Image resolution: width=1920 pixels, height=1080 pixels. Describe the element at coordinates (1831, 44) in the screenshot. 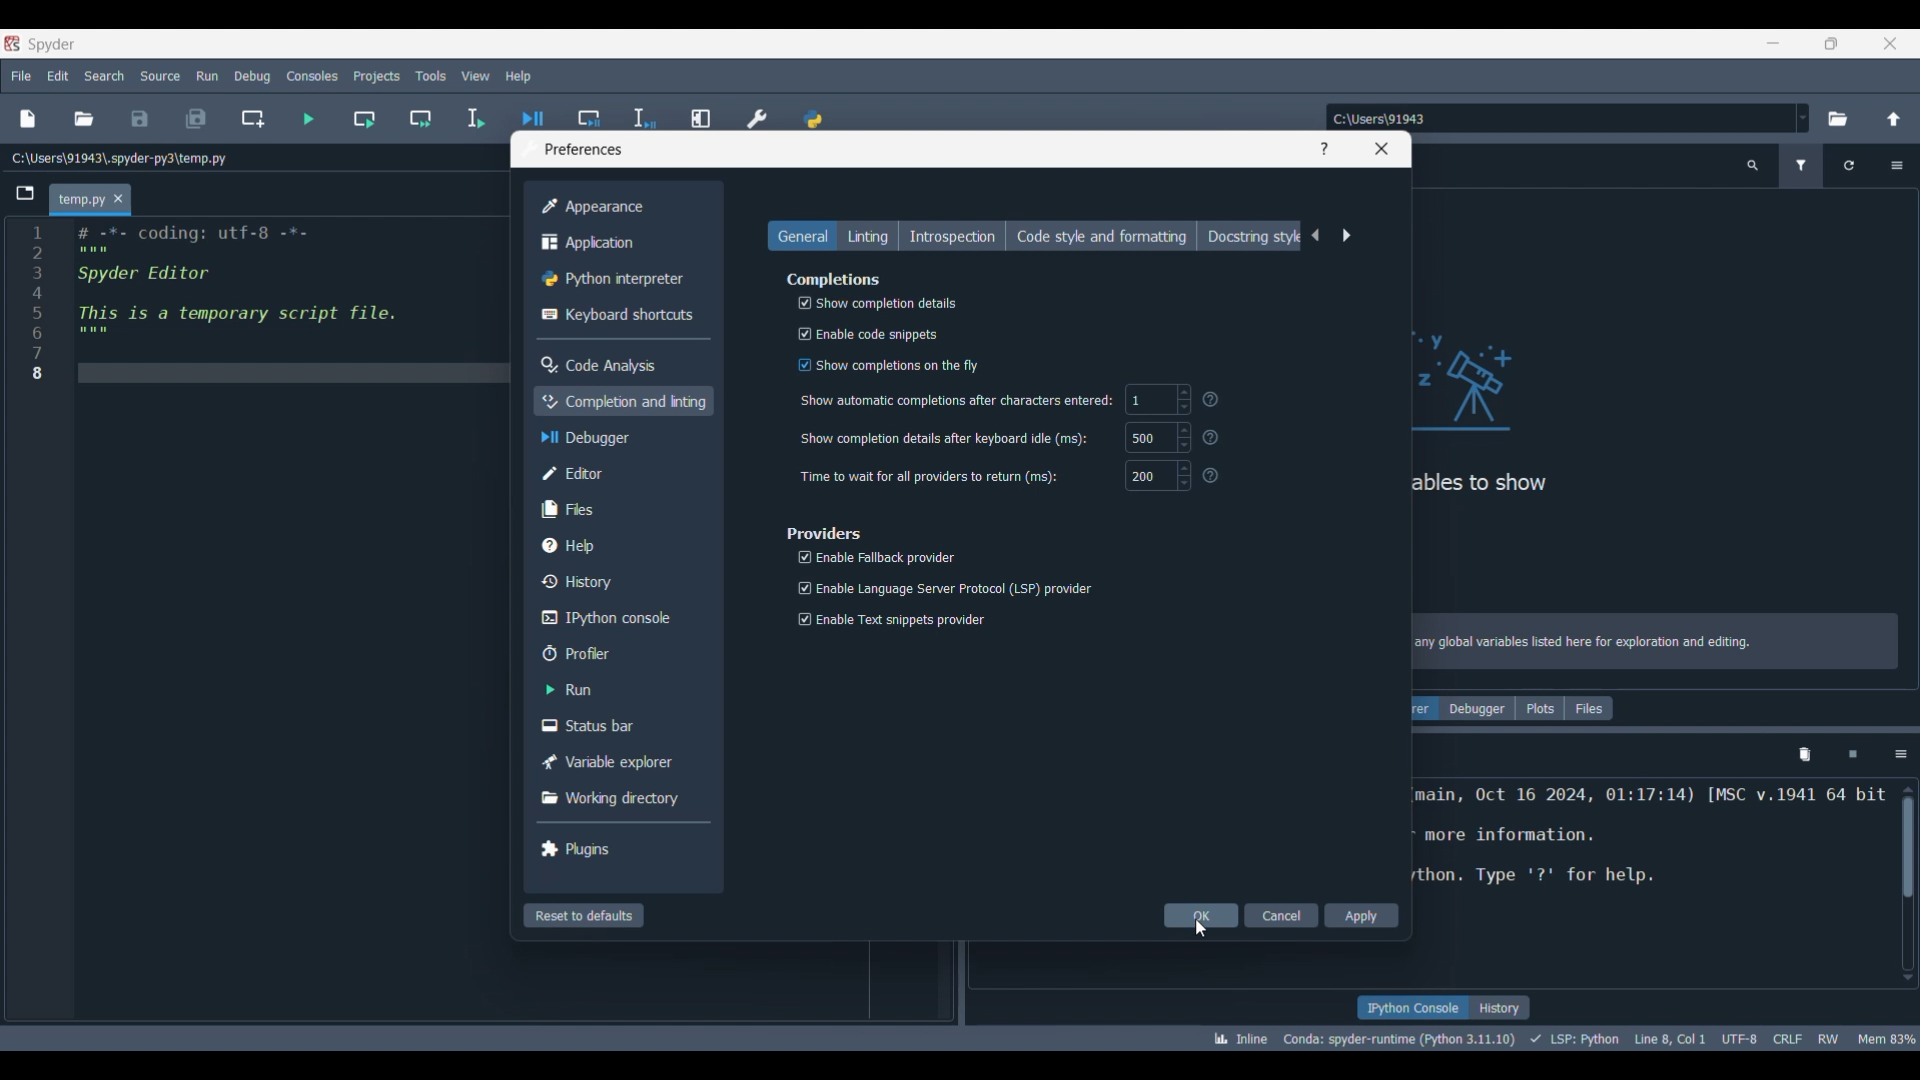

I see `Show in smaller tab` at that location.